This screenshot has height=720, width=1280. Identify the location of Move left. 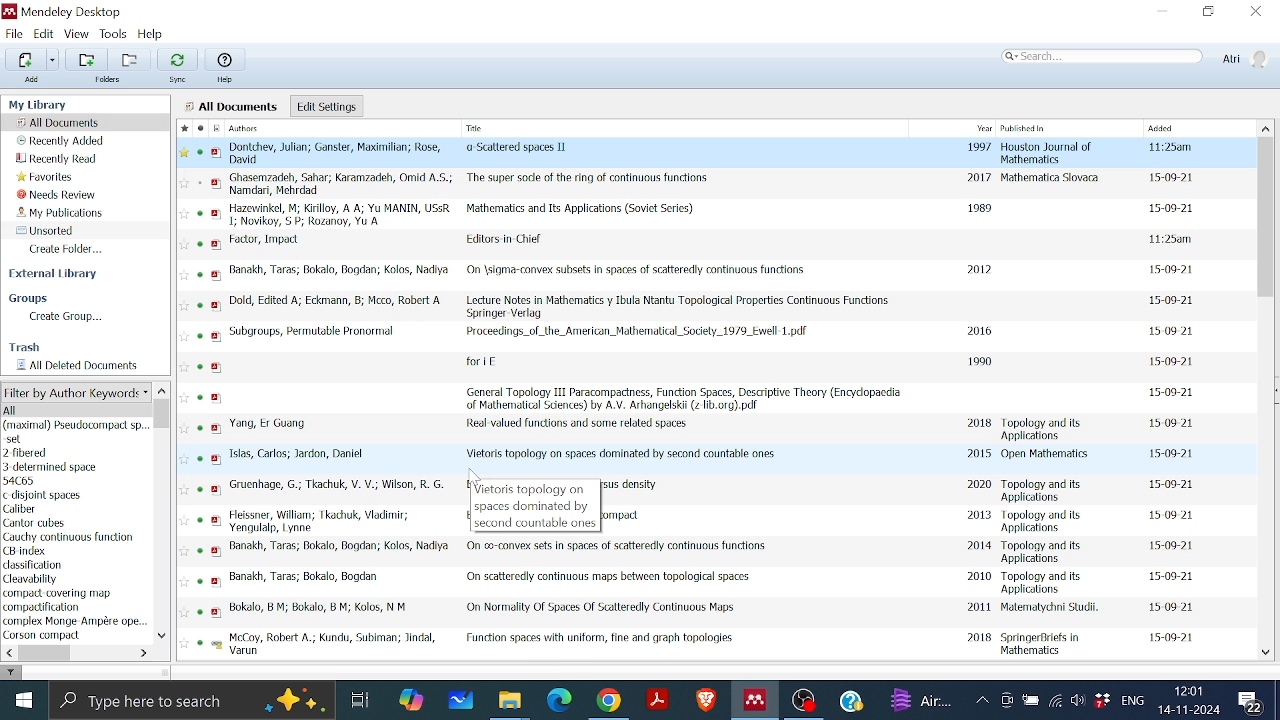
(142, 652).